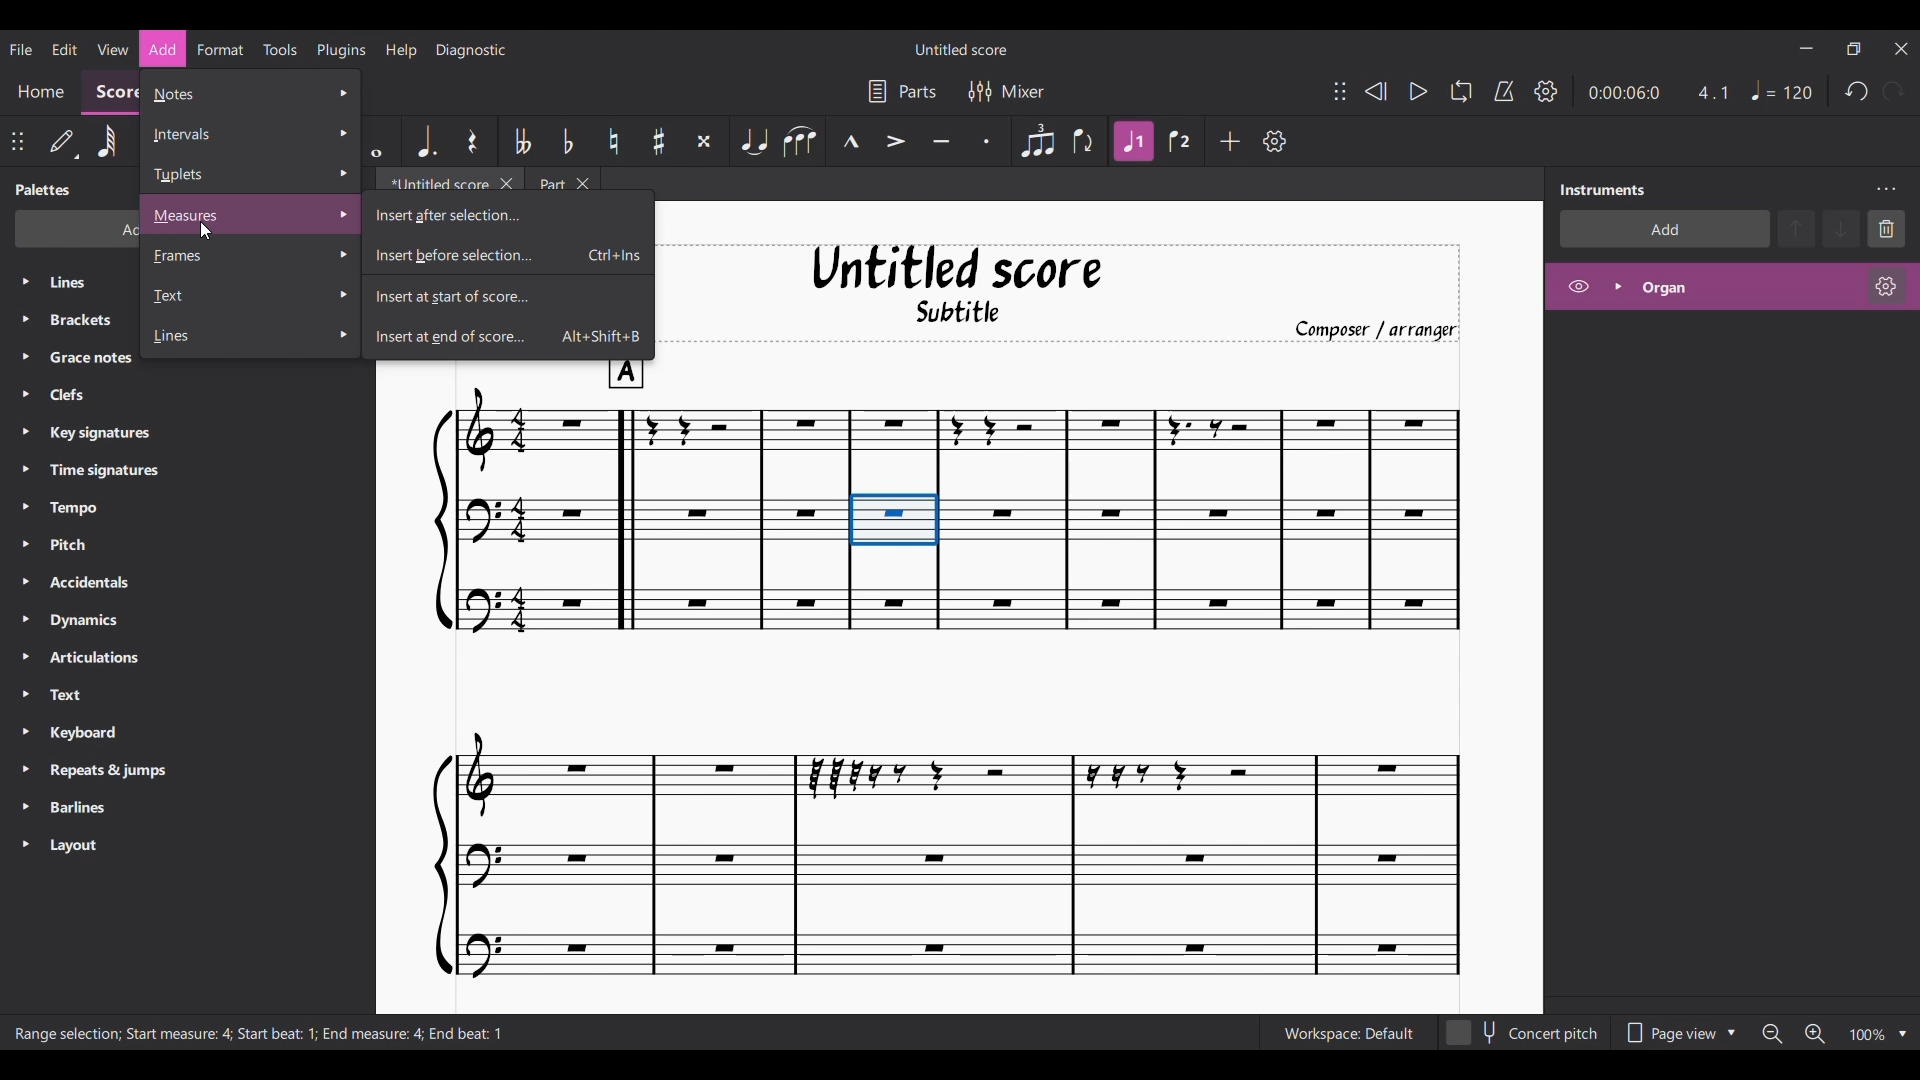 The image size is (1920, 1080). I want to click on Format menu, so click(220, 49).